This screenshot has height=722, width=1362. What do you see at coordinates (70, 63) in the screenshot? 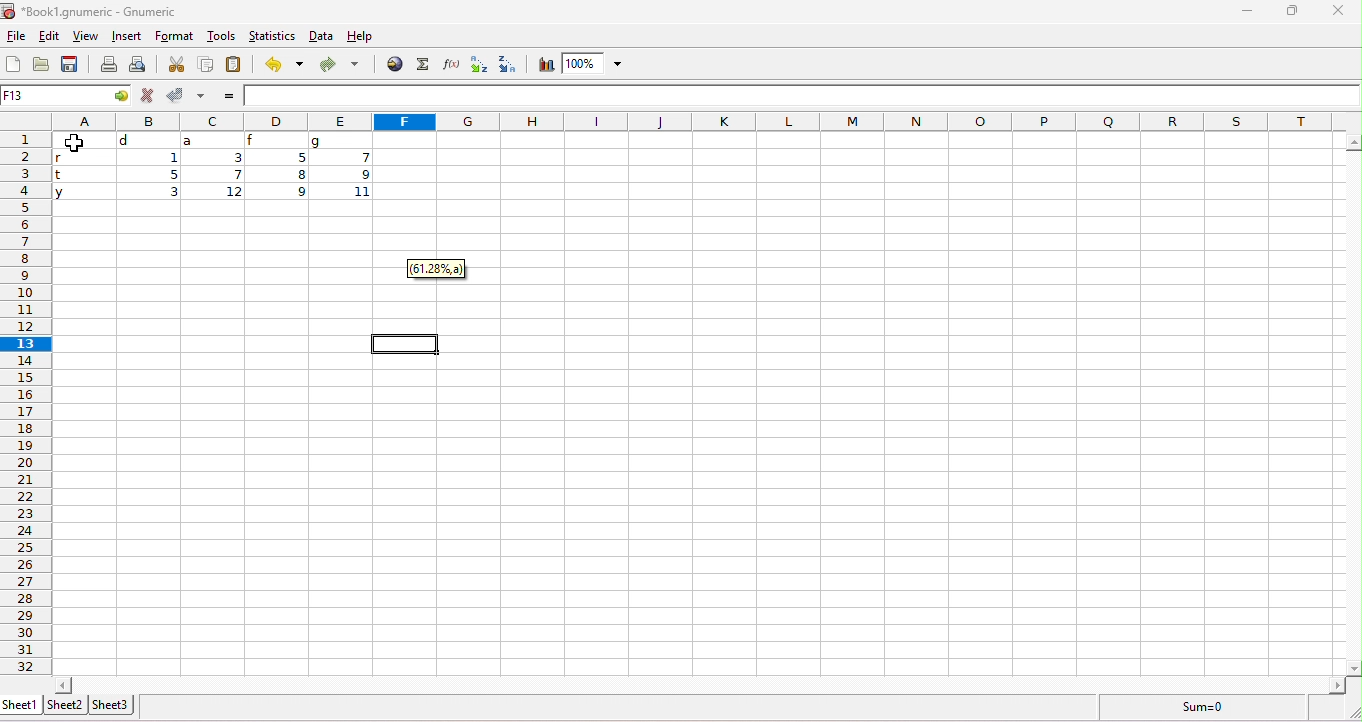
I see `save` at bounding box center [70, 63].